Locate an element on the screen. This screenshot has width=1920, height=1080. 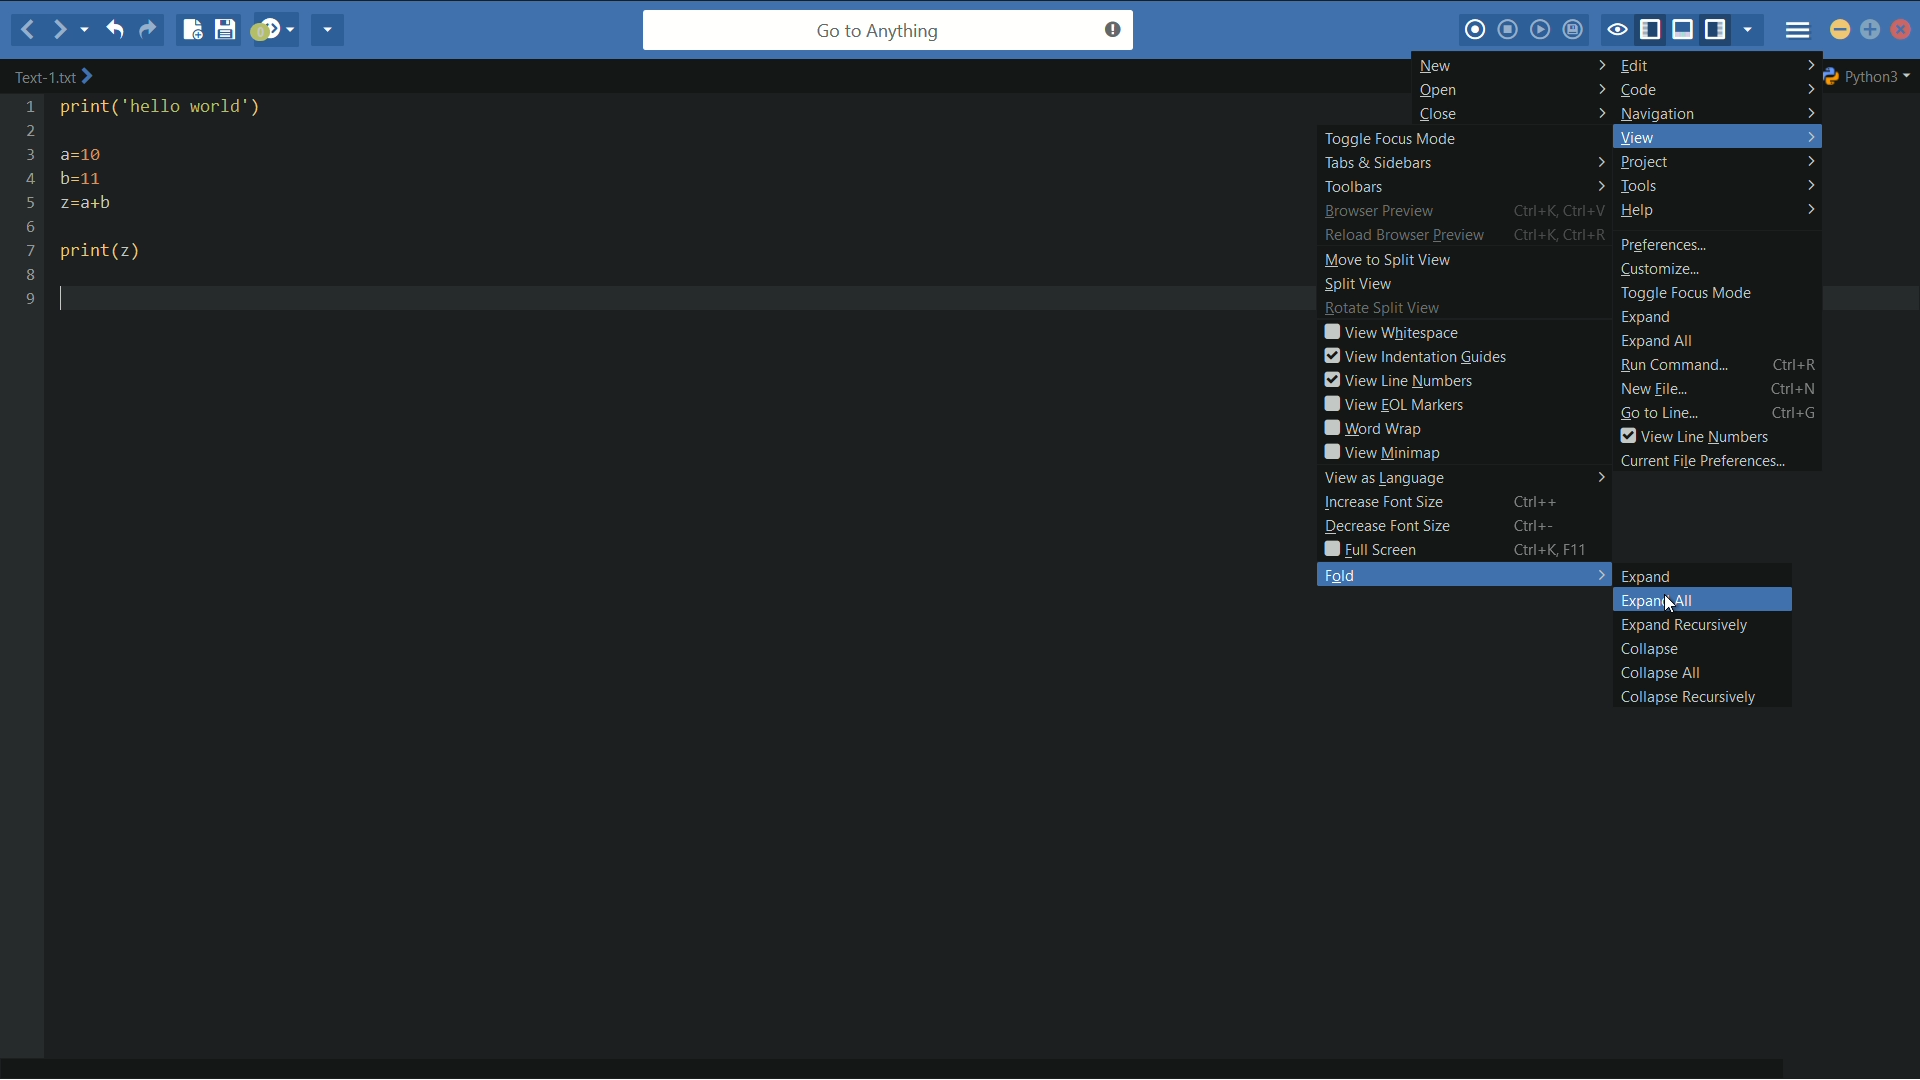
undo is located at coordinates (120, 30).